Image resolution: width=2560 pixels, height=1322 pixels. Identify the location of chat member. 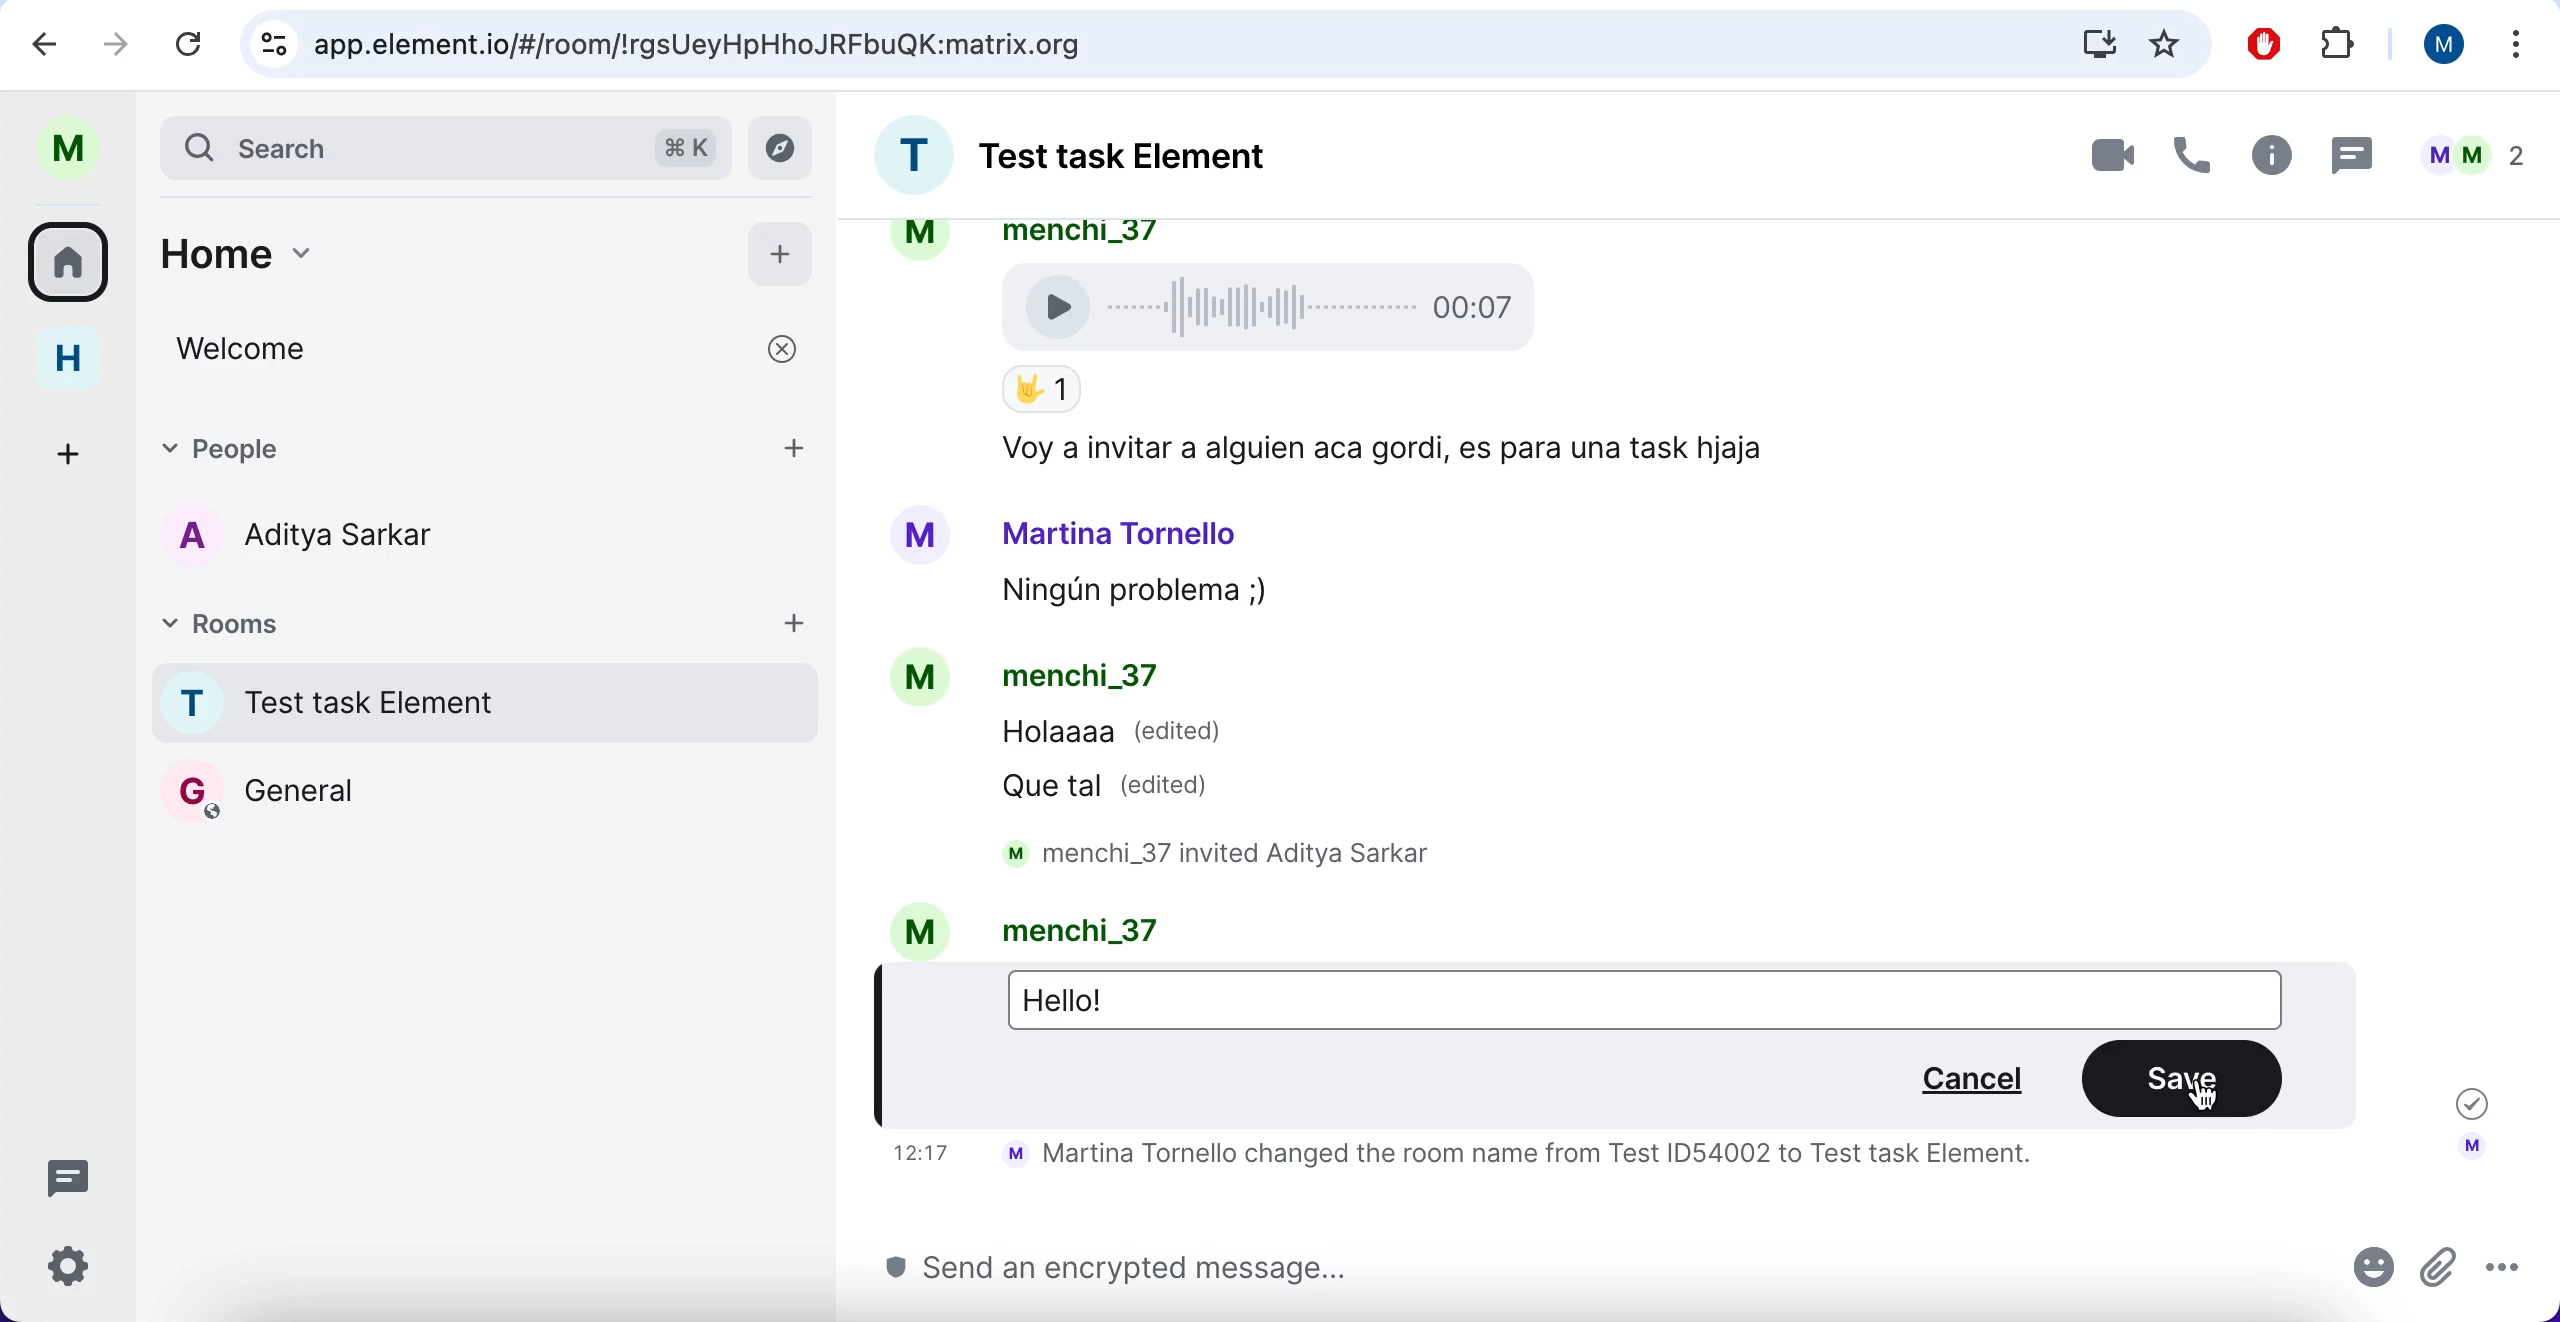
(322, 537).